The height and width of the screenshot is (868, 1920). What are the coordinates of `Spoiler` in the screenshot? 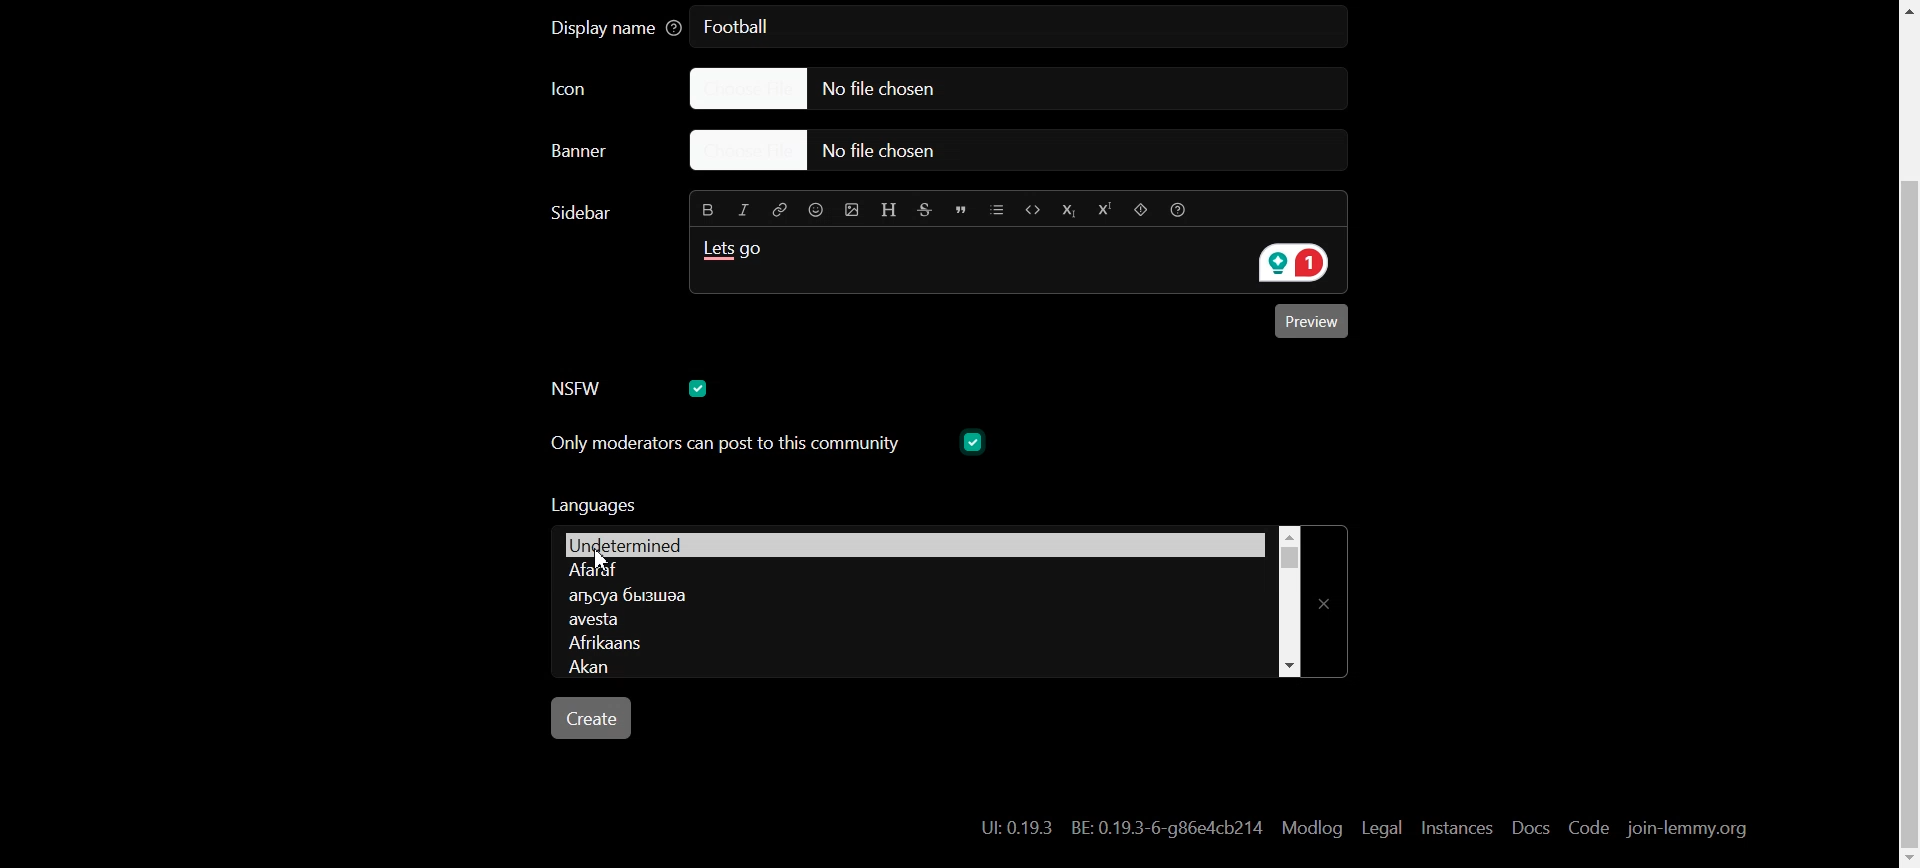 It's located at (1139, 210).